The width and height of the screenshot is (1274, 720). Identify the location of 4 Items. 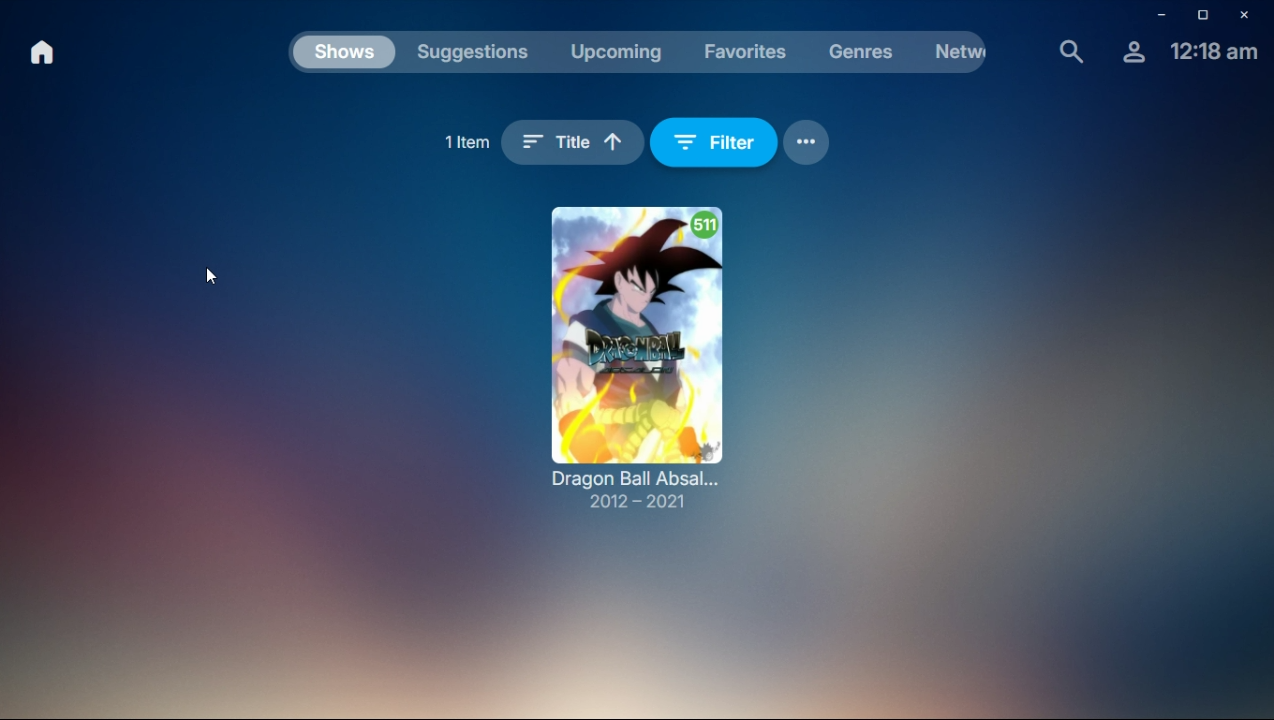
(465, 138).